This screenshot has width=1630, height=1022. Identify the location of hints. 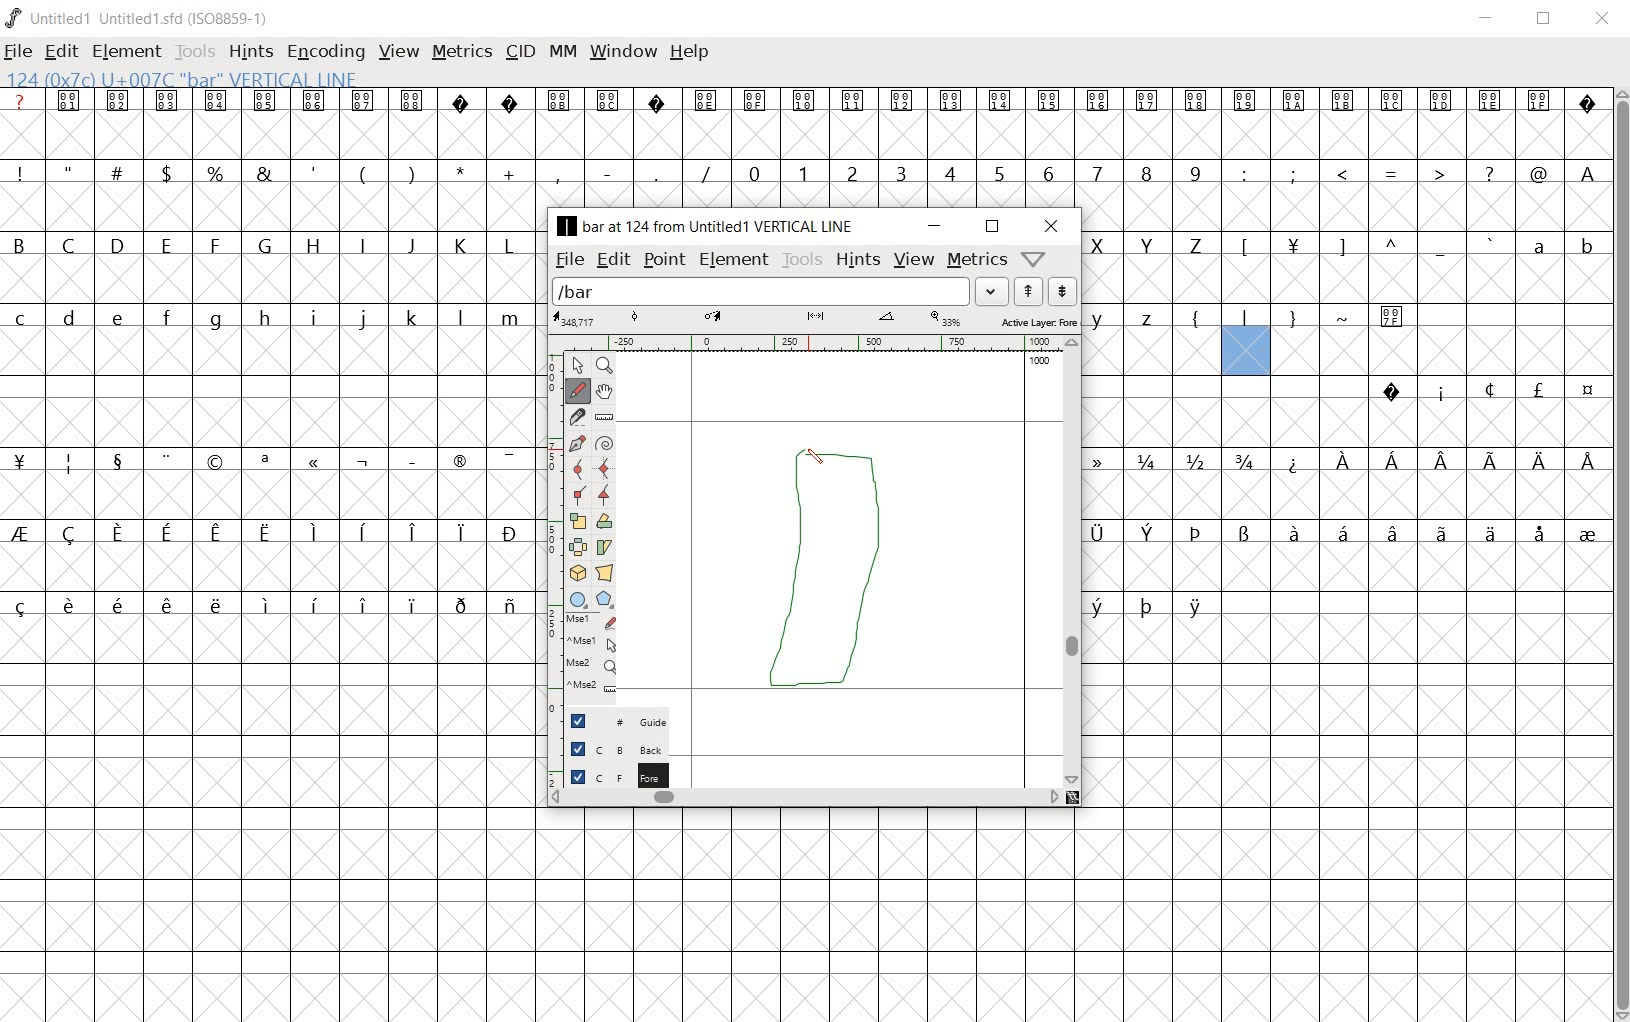
(857, 259).